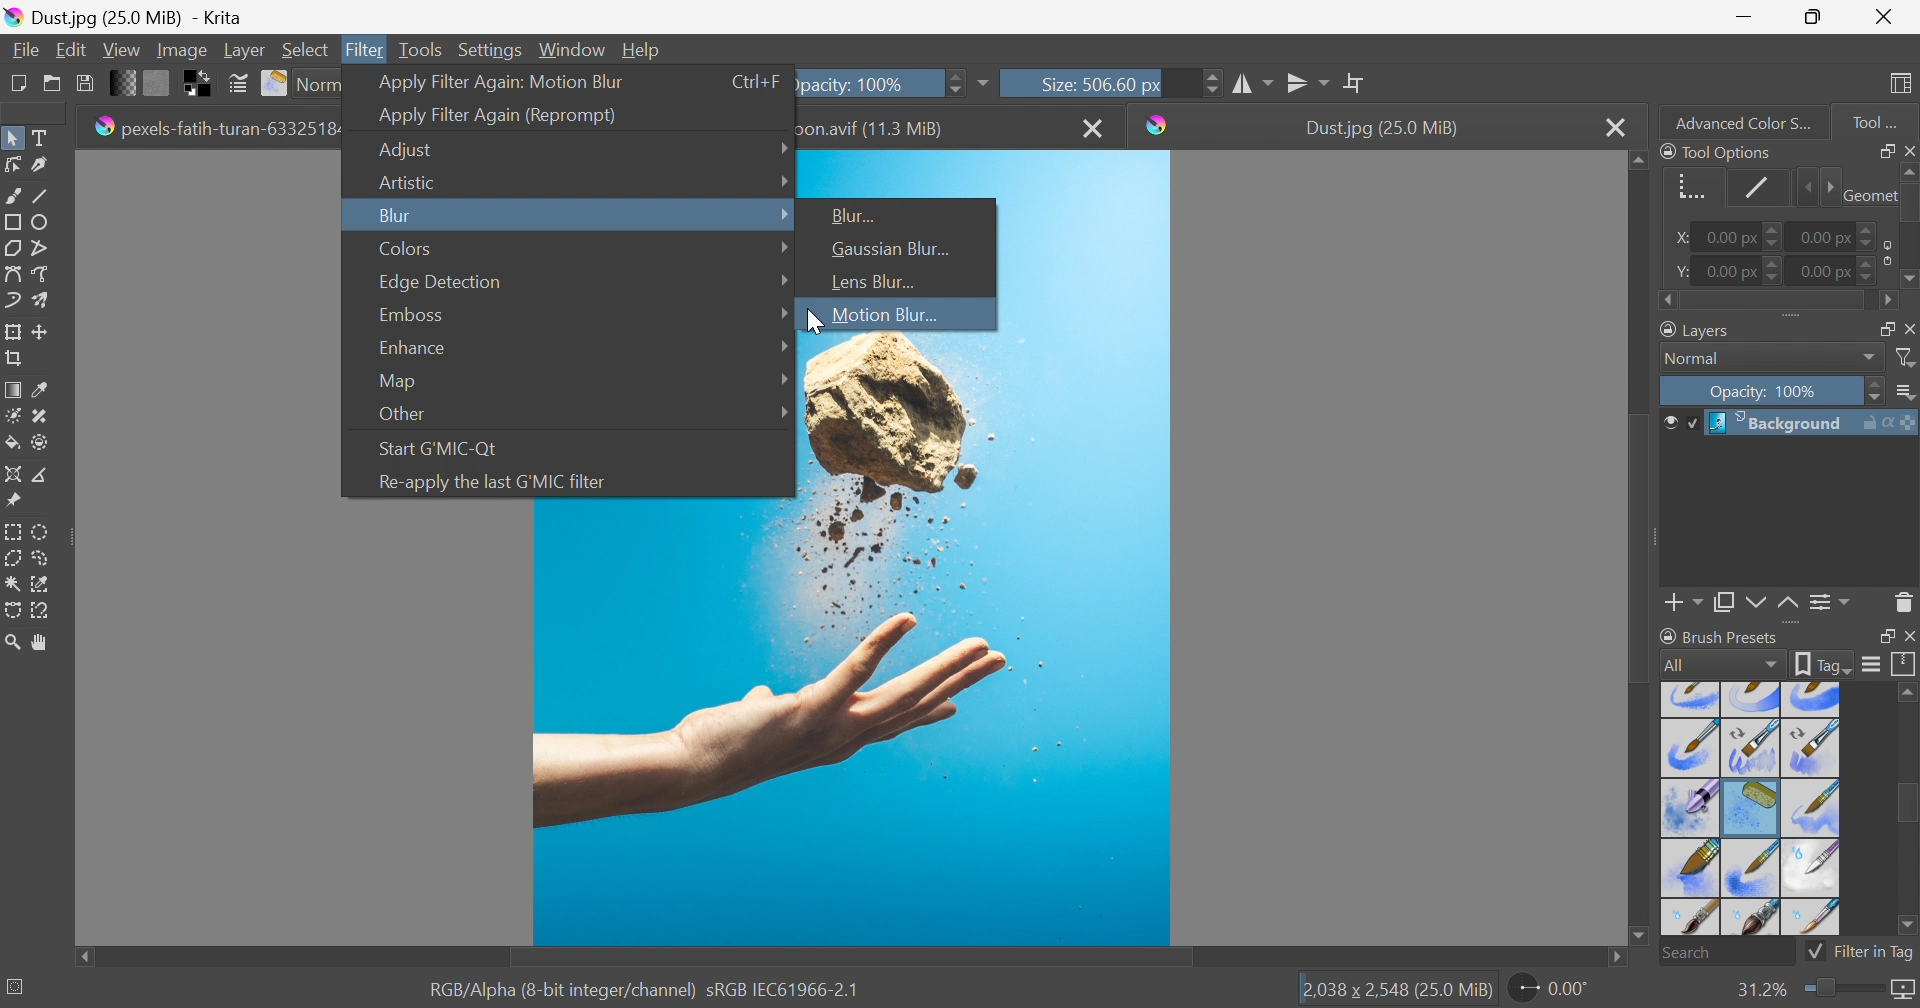 This screenshot has height=1008, width=1920. Describe the element at coordinates (1884, 17) in the screenshot. I see `Close` at that location.